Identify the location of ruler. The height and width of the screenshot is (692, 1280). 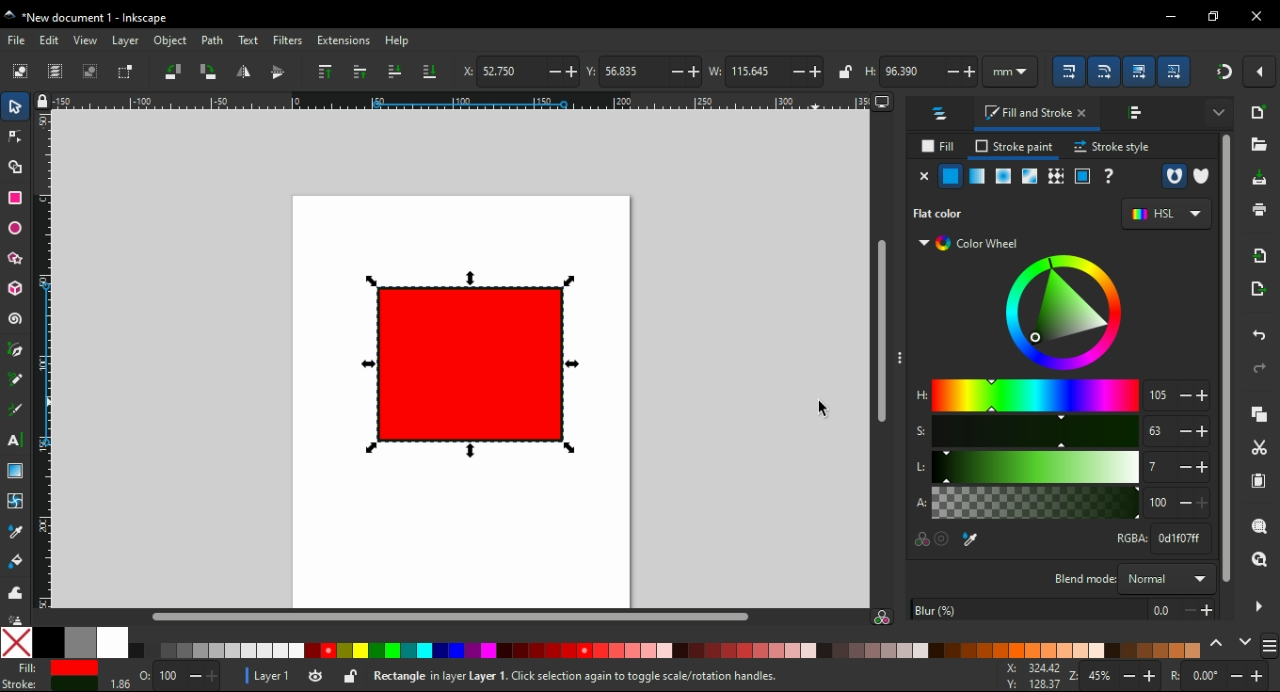
(42, 359).